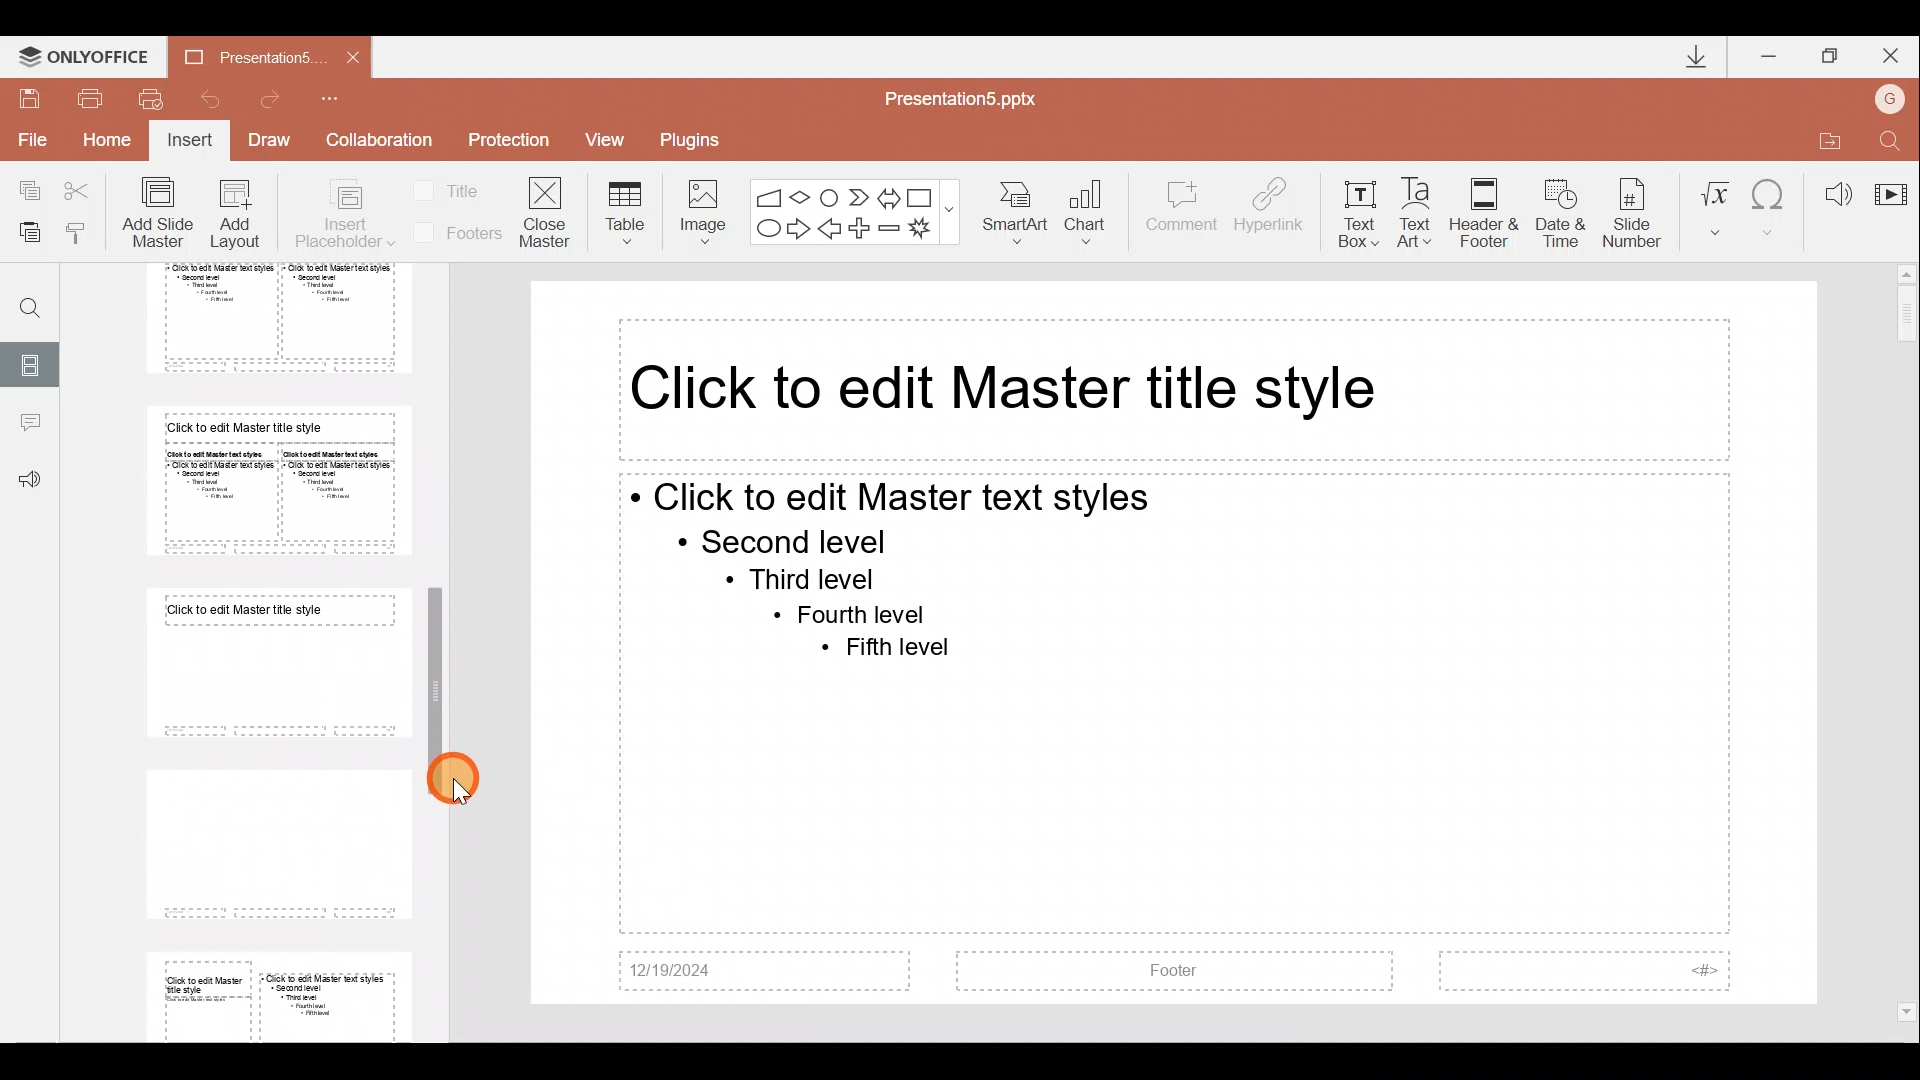  What do you see at coordinates (30, 481) in the screenshot?
I see `Feedback & support` at bounding box center [30, 481].